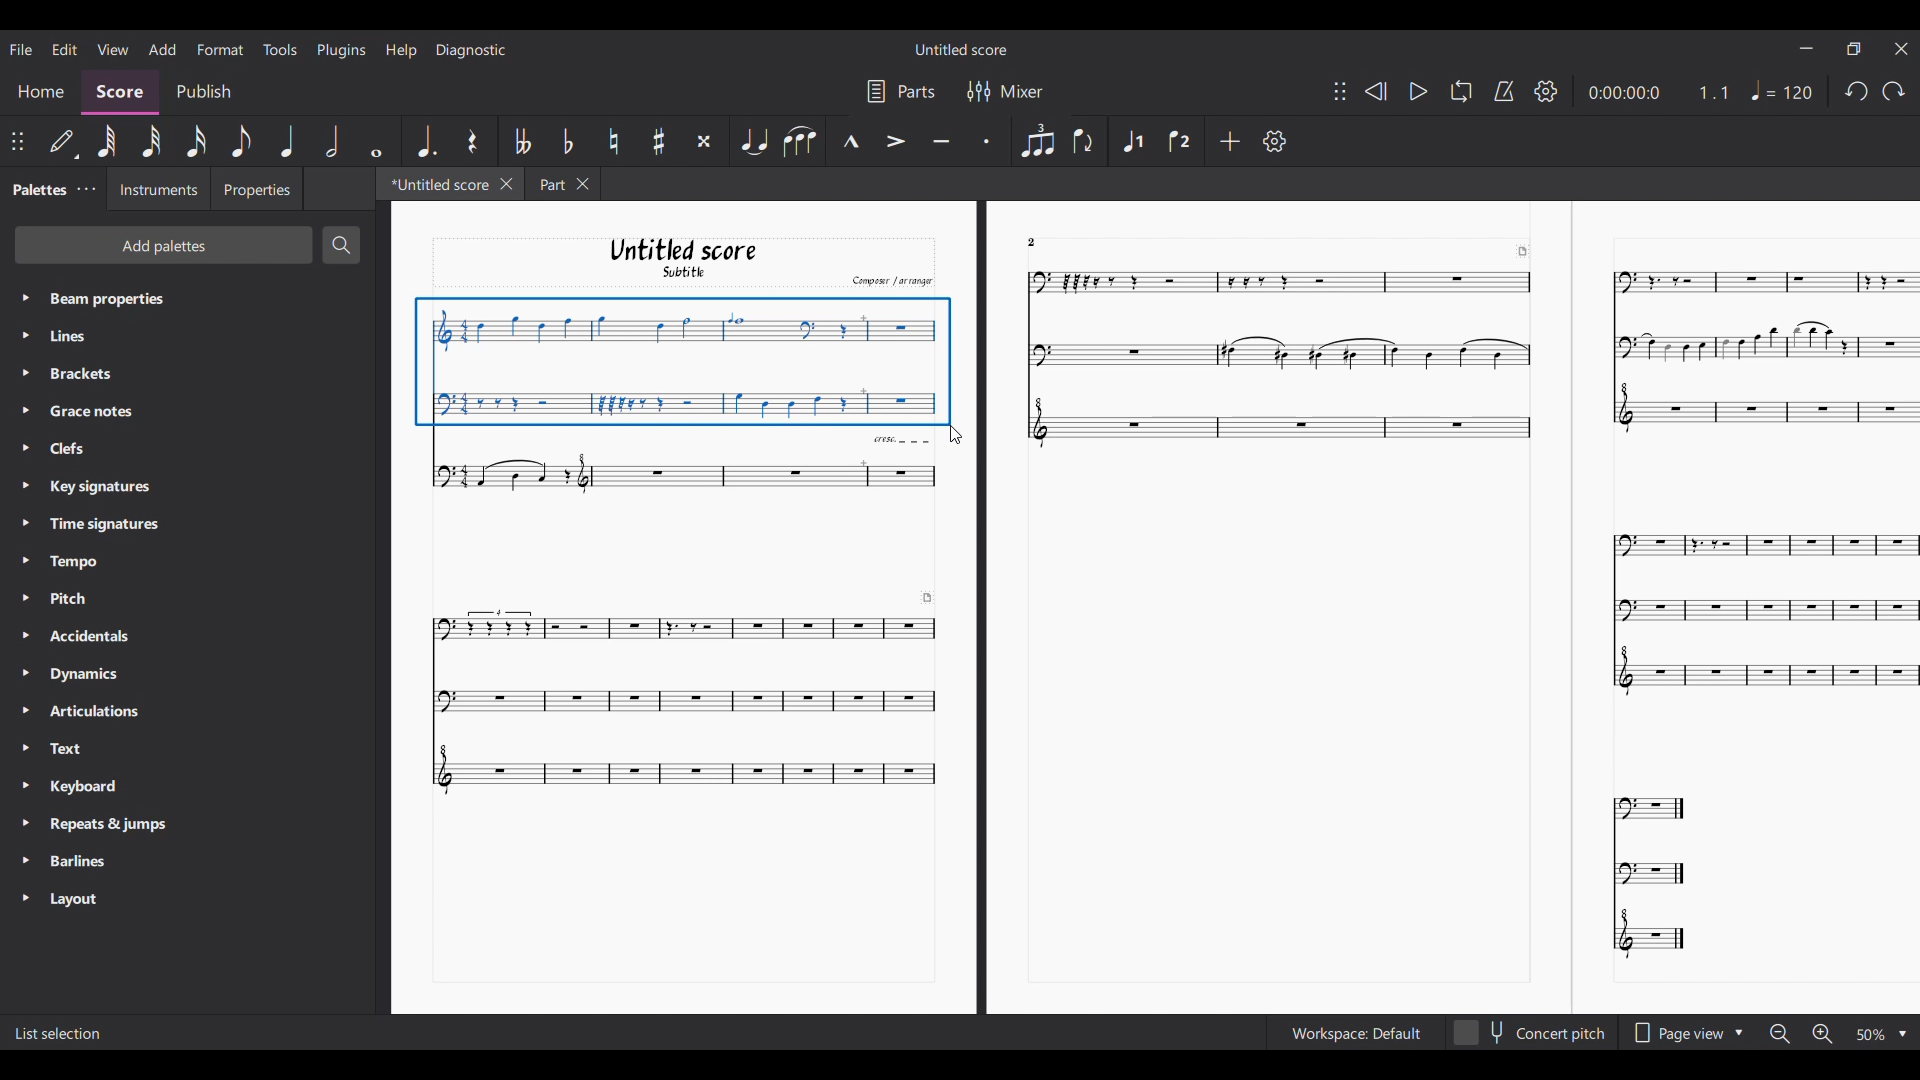  What do you see at coordinates (1674, 1033) in the screenshot?
I see `Page view options` at bounding box center [1674, 1033].